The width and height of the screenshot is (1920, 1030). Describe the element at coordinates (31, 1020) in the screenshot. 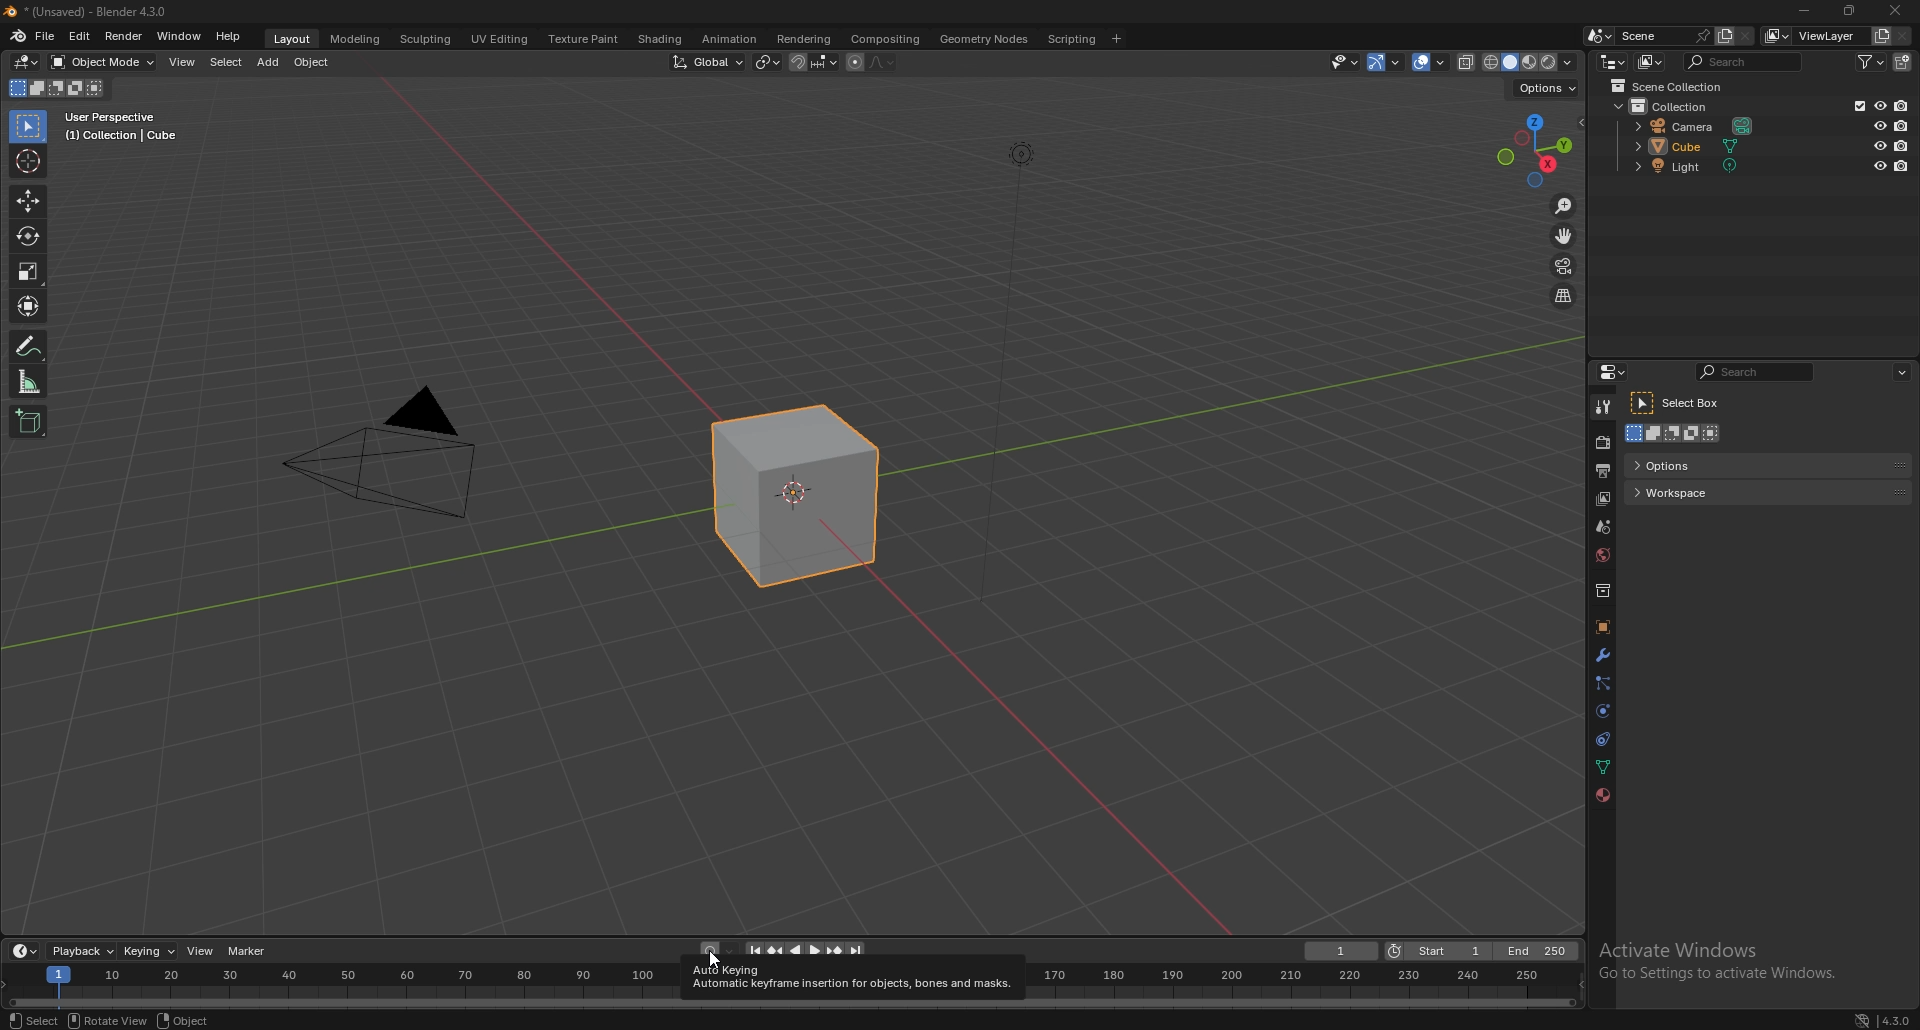

I see `select` at that location.